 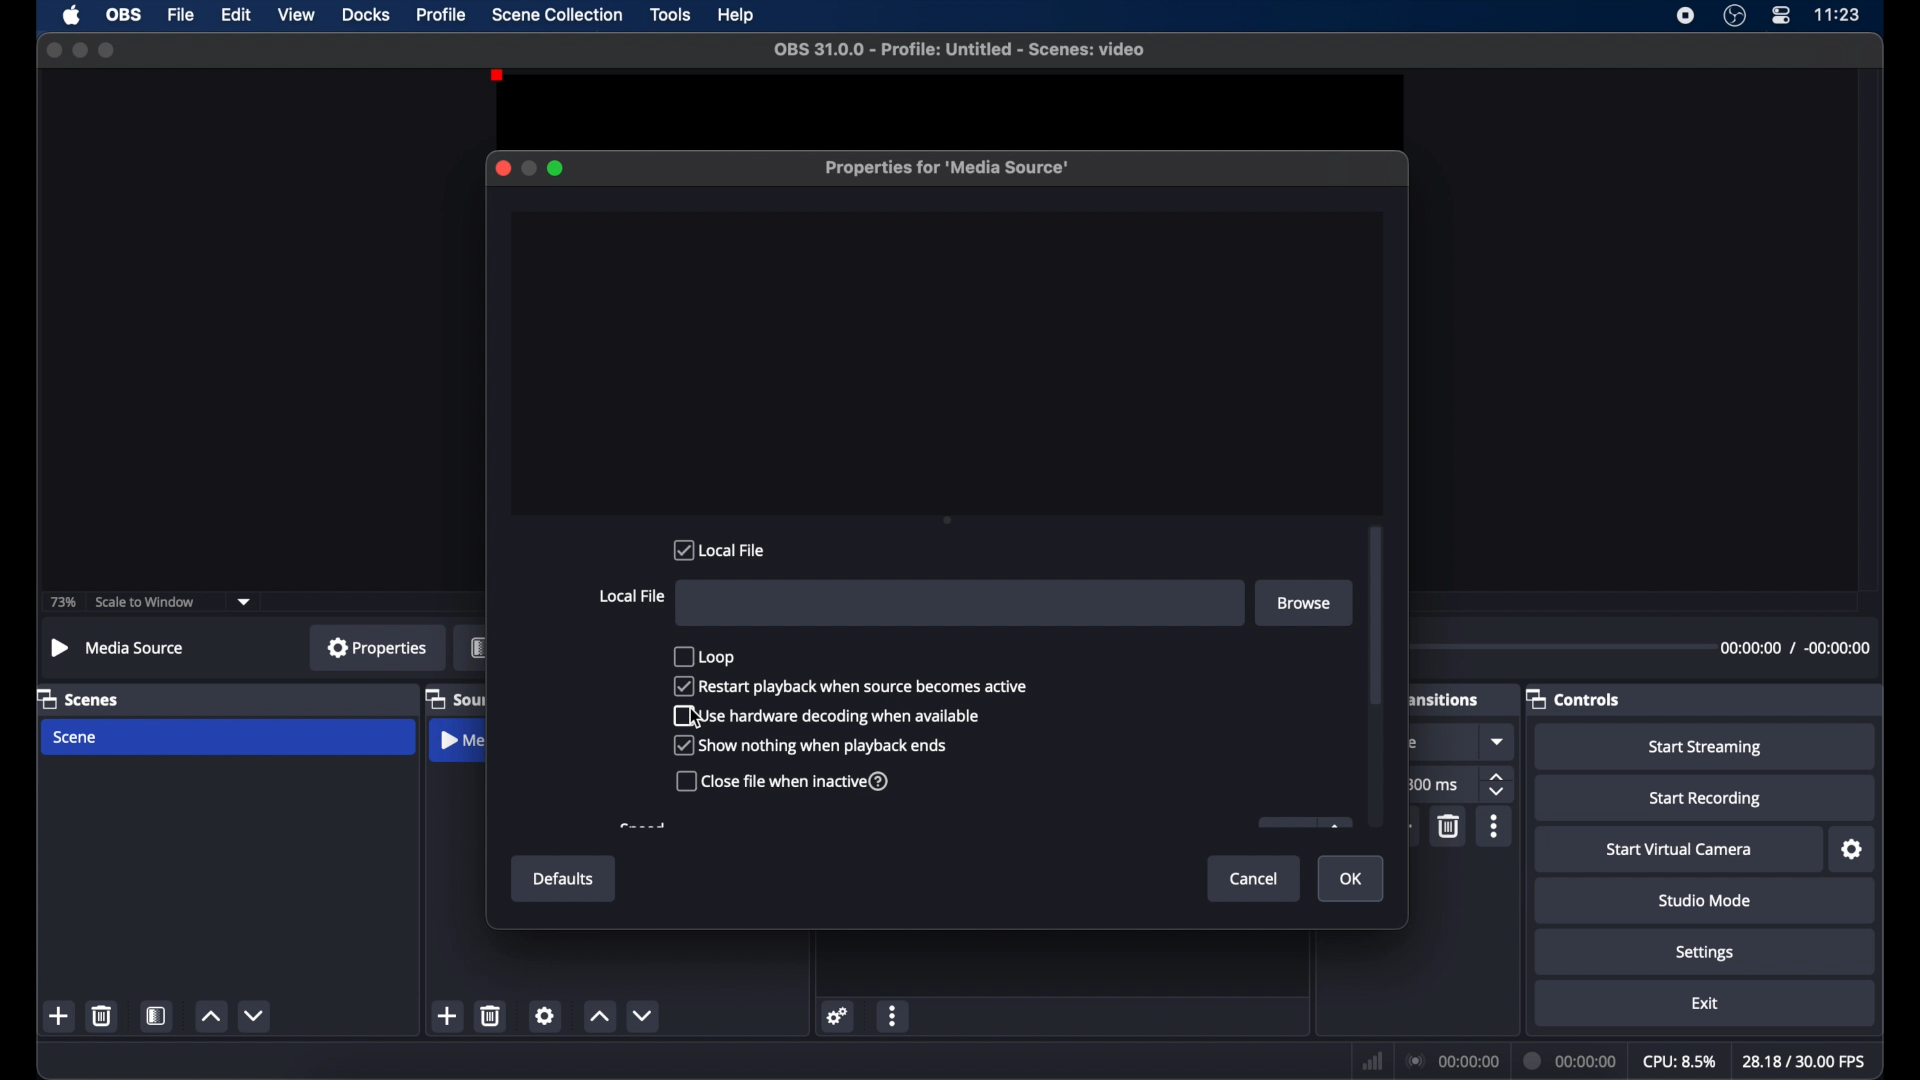 I want to click on restart playback when source becomes active, so click(x=852, y=687).